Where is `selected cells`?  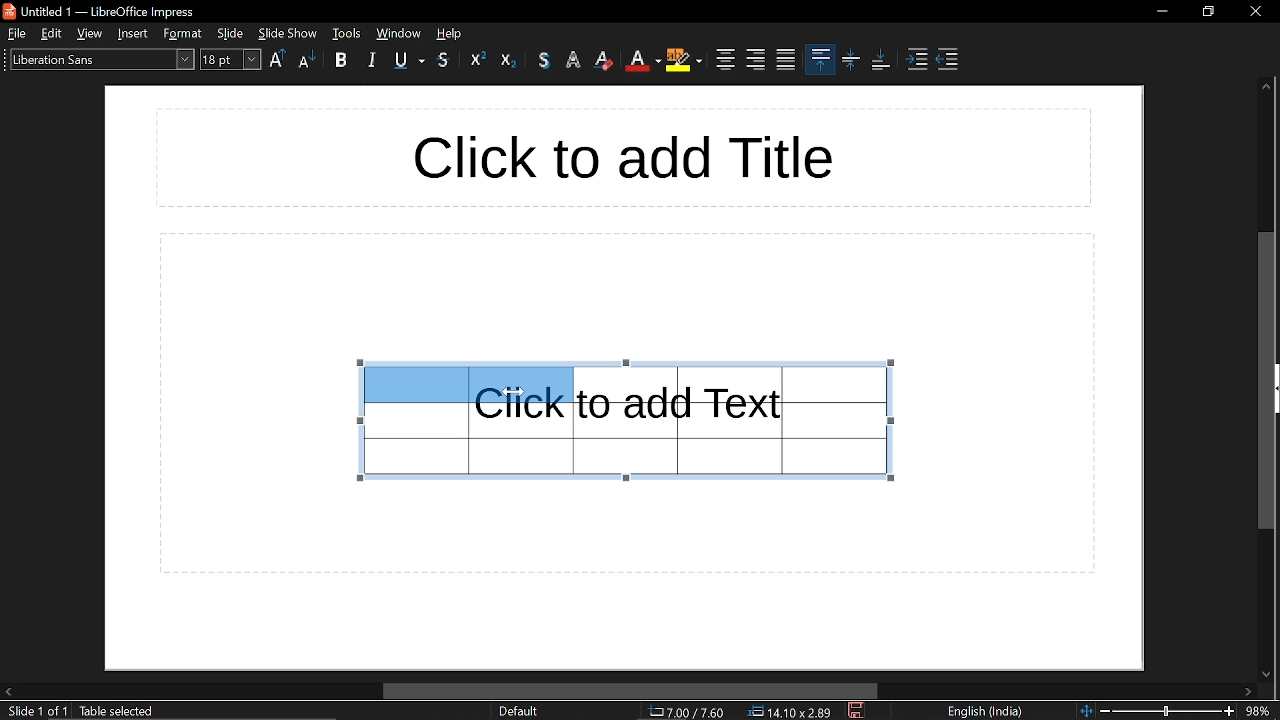
selected cells is located at coordinates (466, 383).